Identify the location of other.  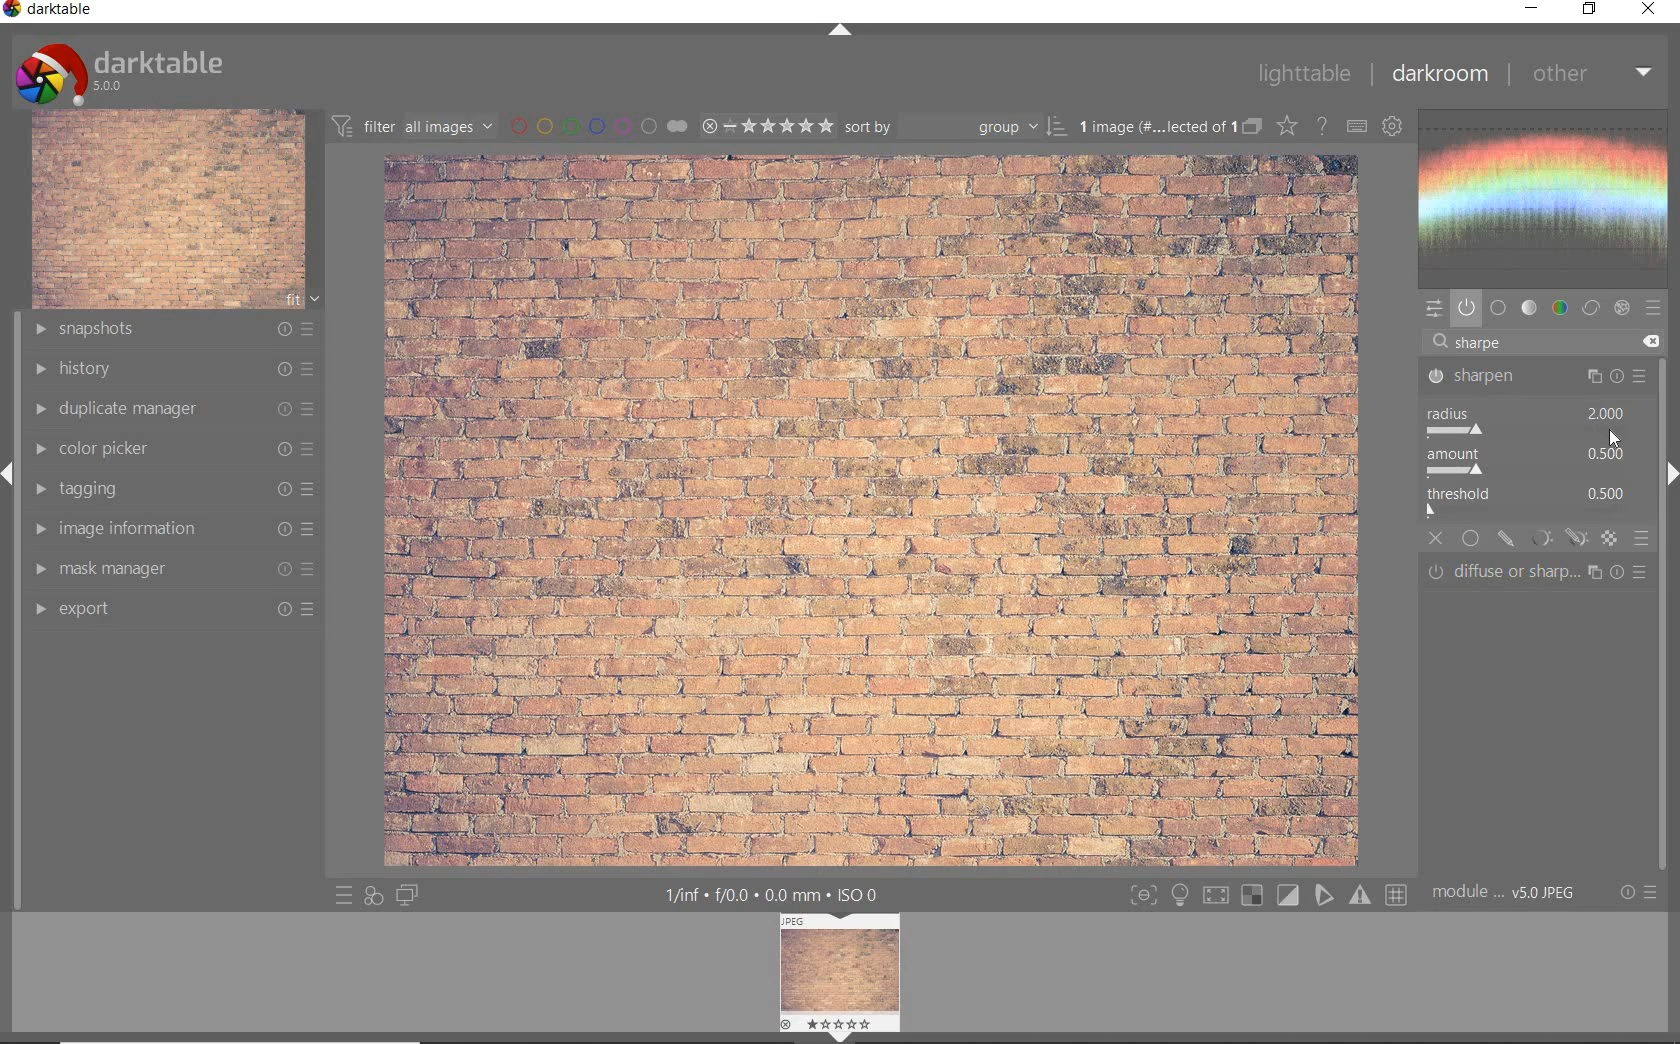
(1593, 75).